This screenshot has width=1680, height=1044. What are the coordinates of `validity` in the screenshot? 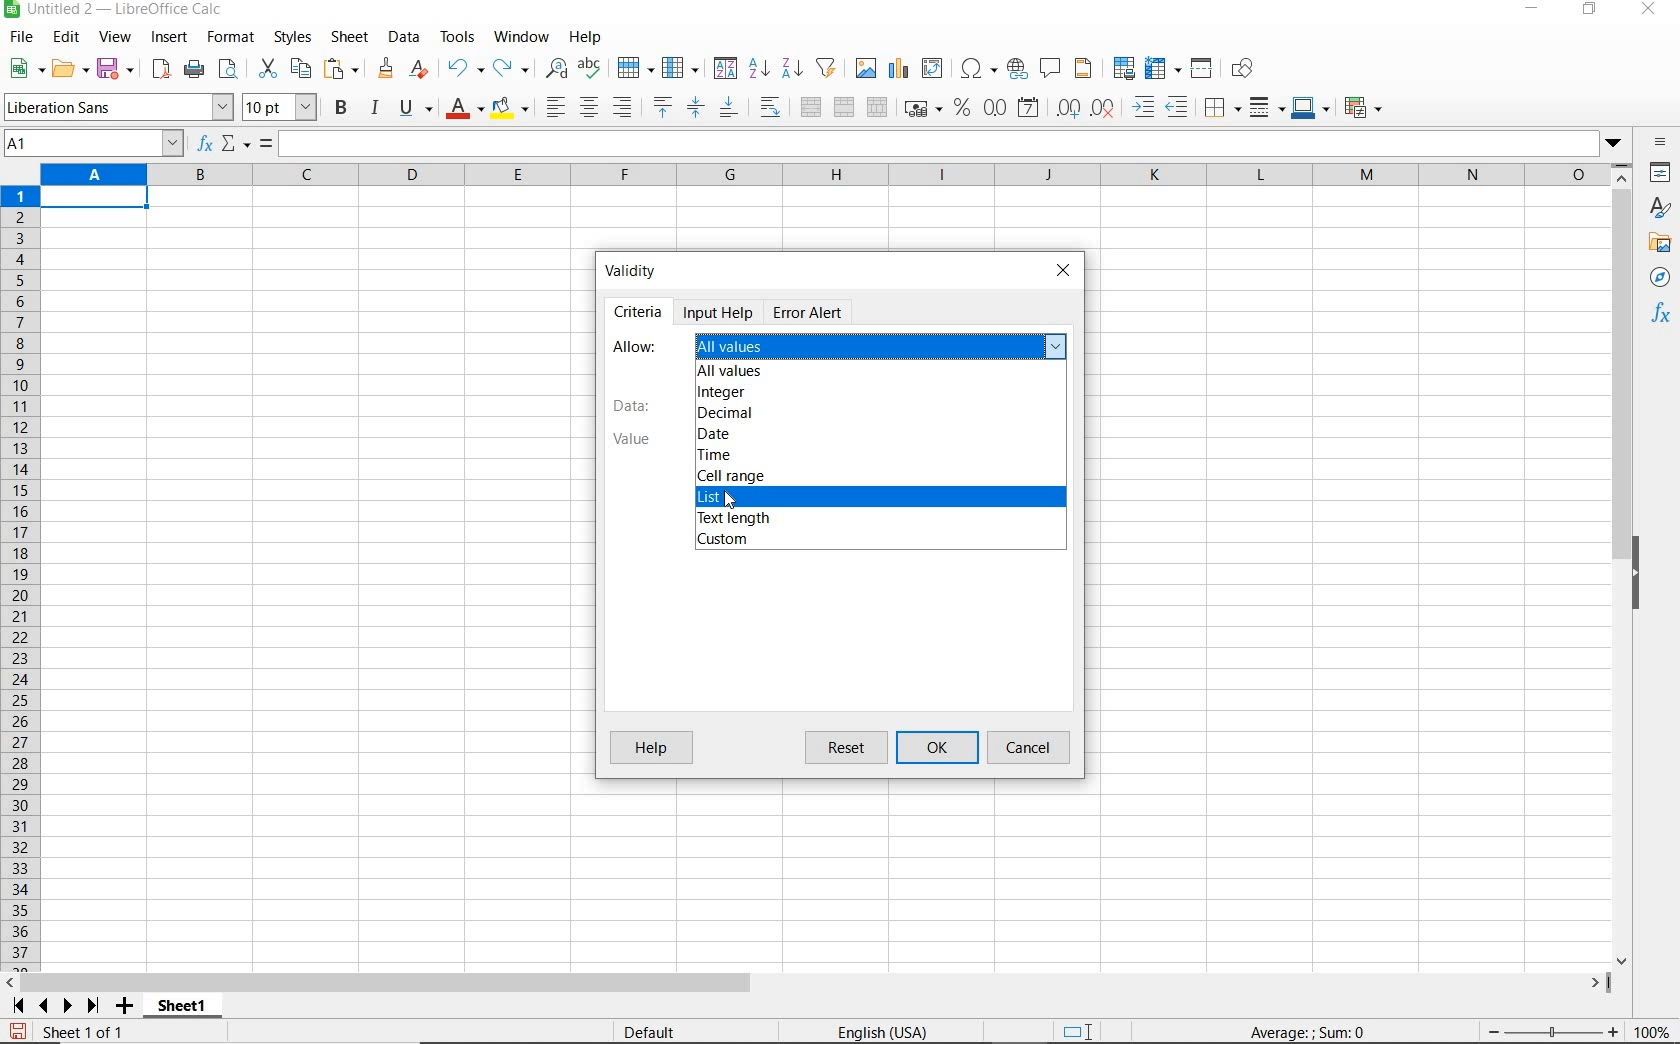 It's located at (637, 268).